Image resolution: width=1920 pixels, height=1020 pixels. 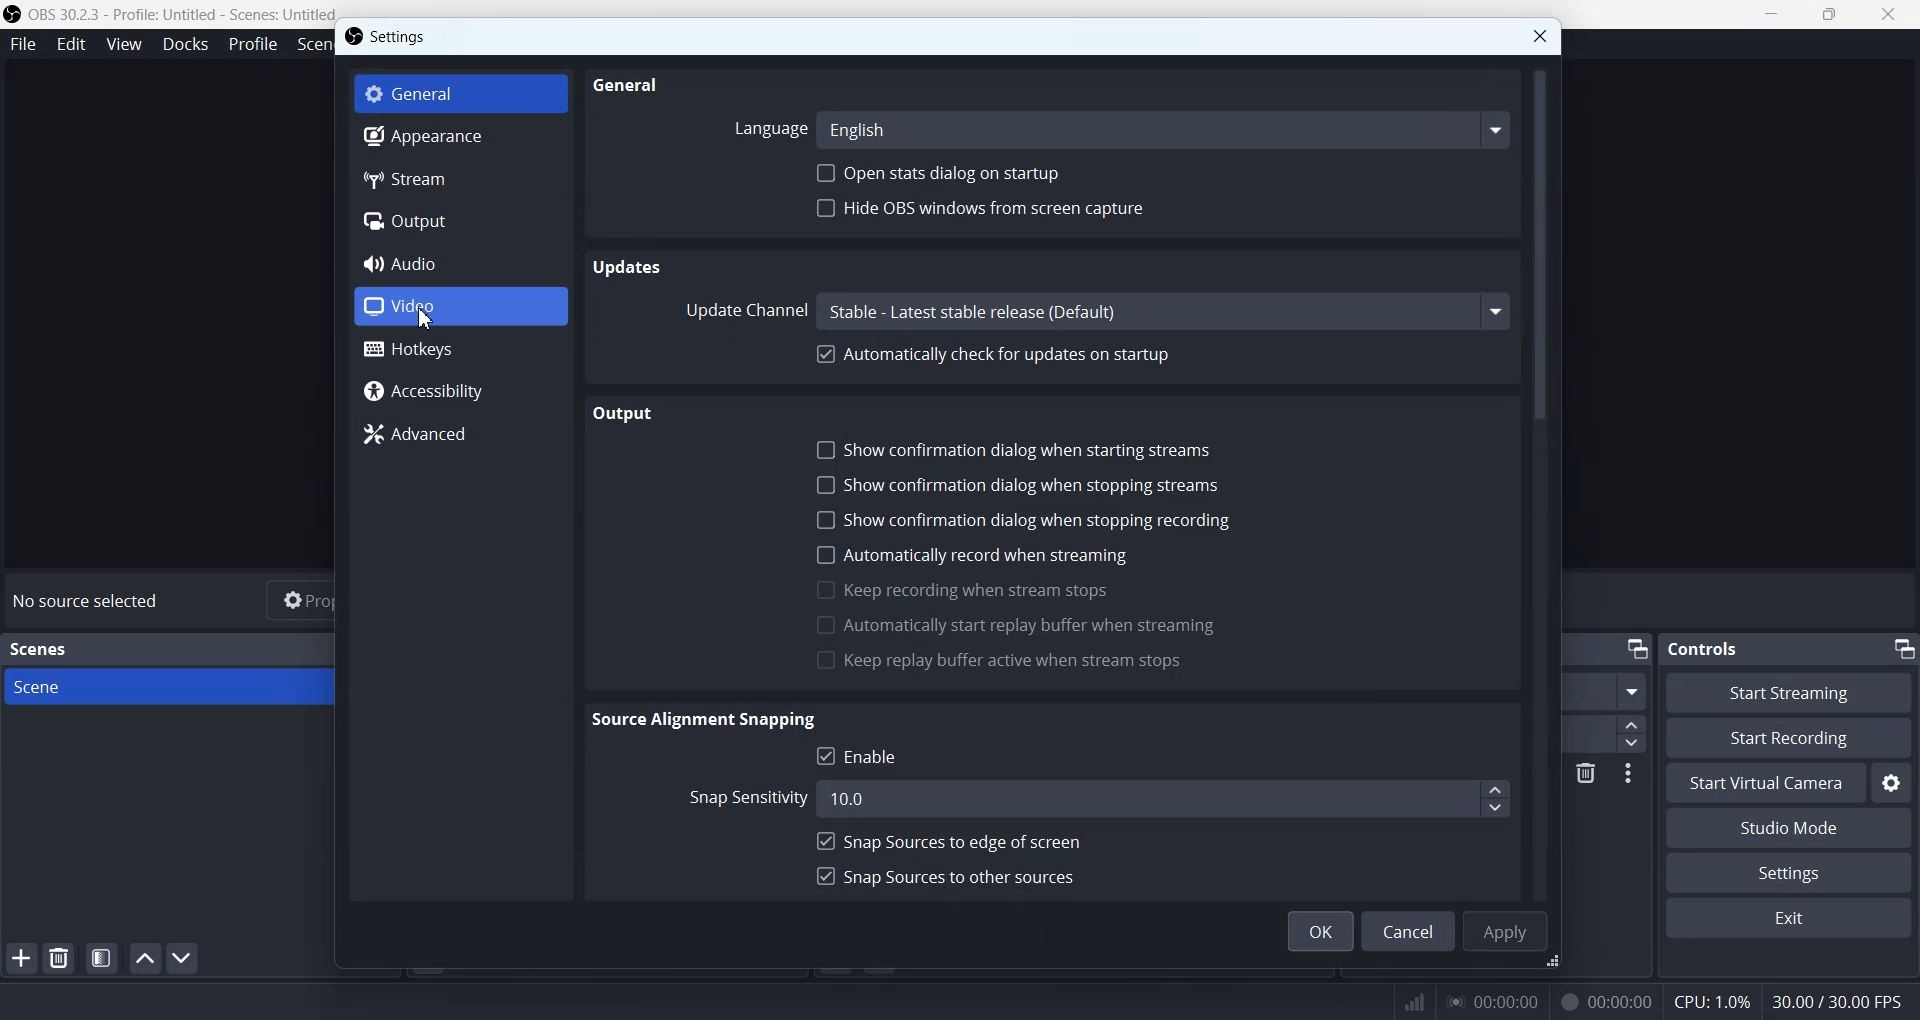 What do you see at coordinates (39, 650) in the screenshot?
I see `Scenes` at bounding box center [39, 650].